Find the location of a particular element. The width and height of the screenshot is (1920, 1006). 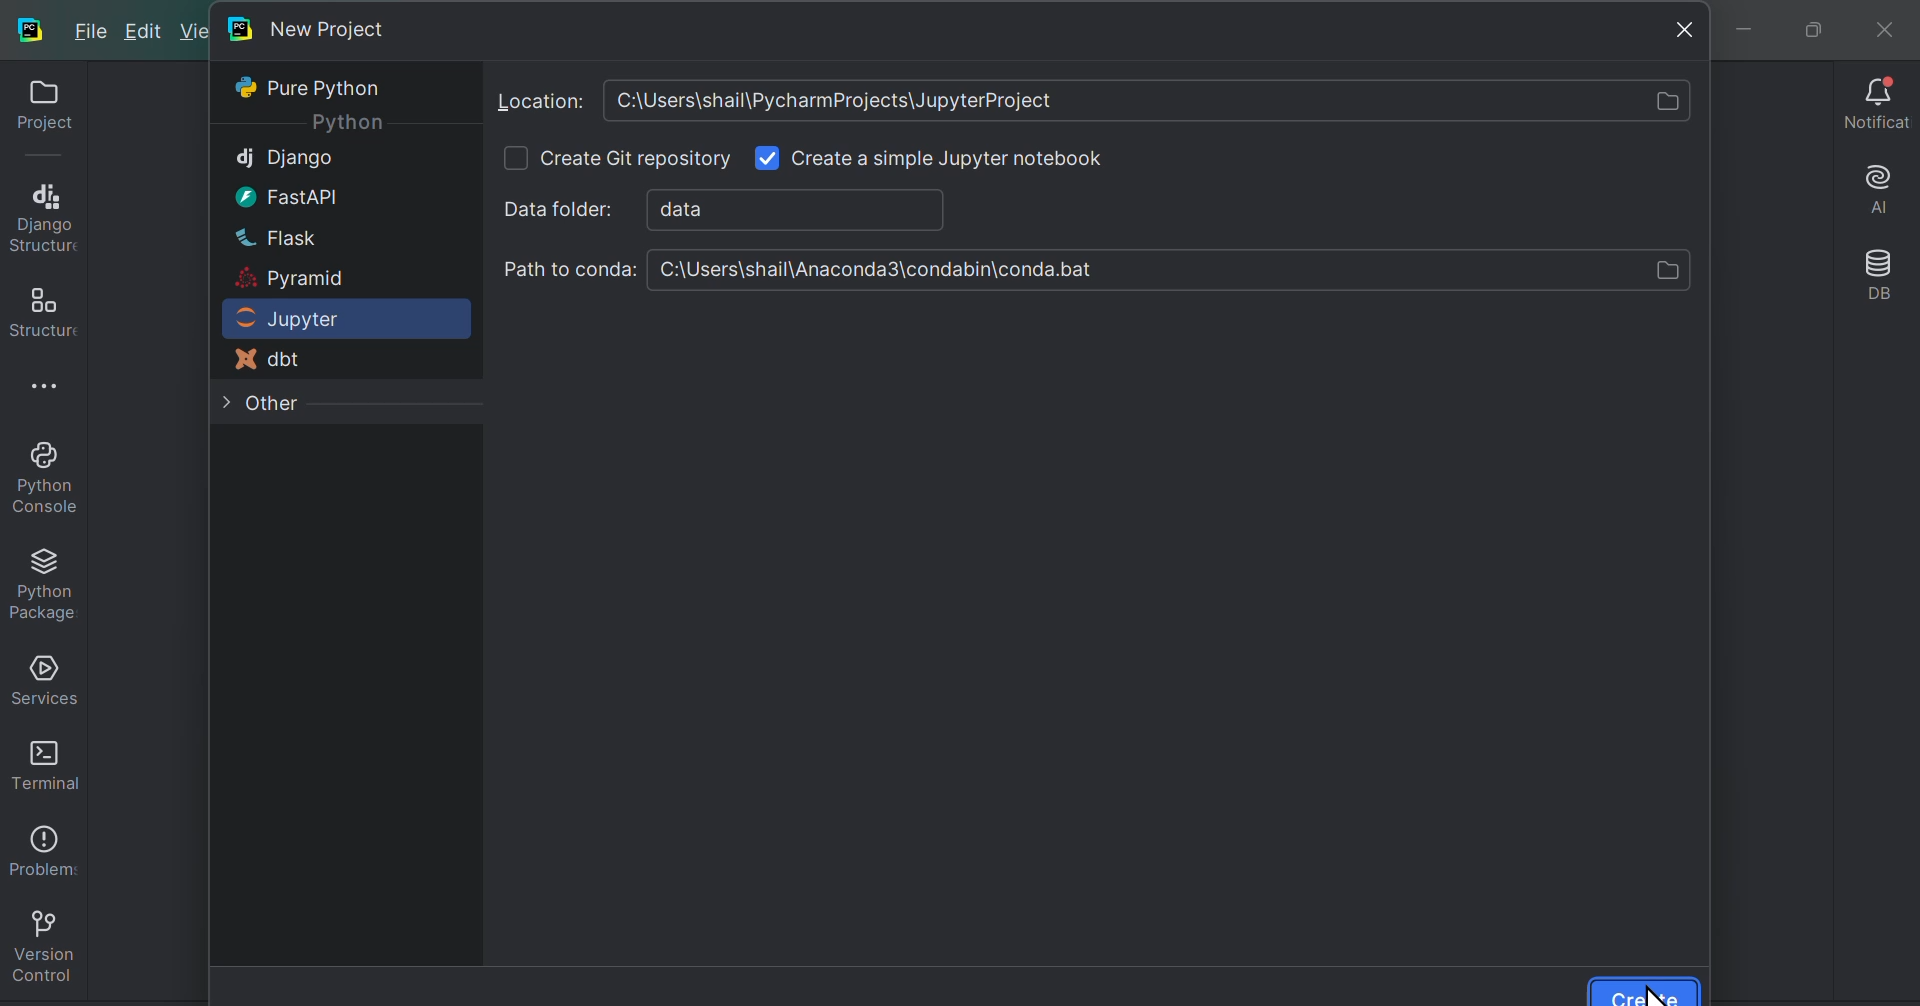

AI assistant is located at coordinates (1874, 187).